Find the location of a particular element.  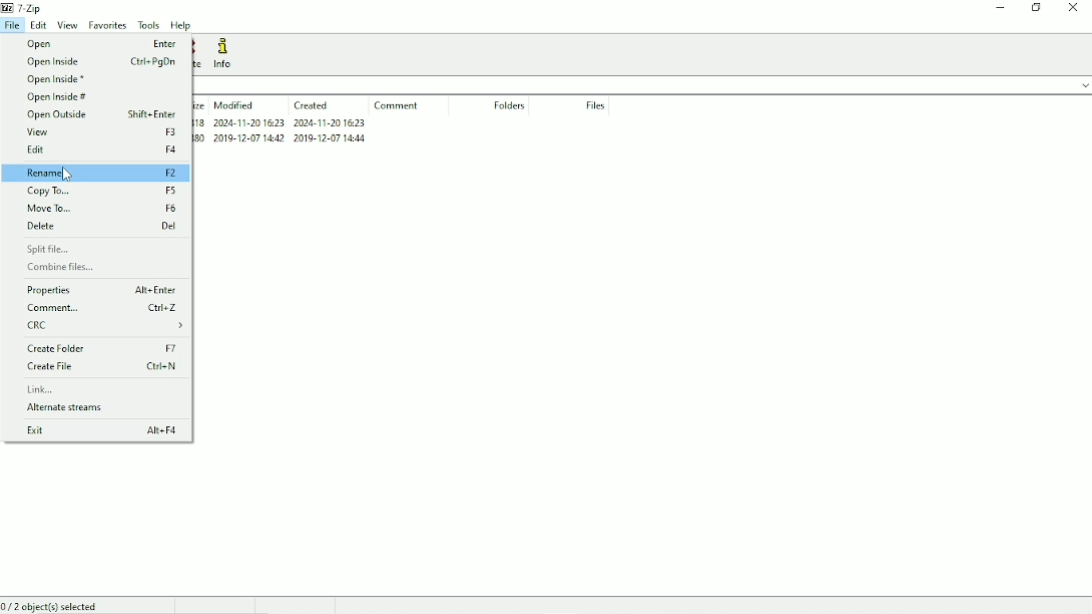

Combine files is located at coordinates (61, 267).